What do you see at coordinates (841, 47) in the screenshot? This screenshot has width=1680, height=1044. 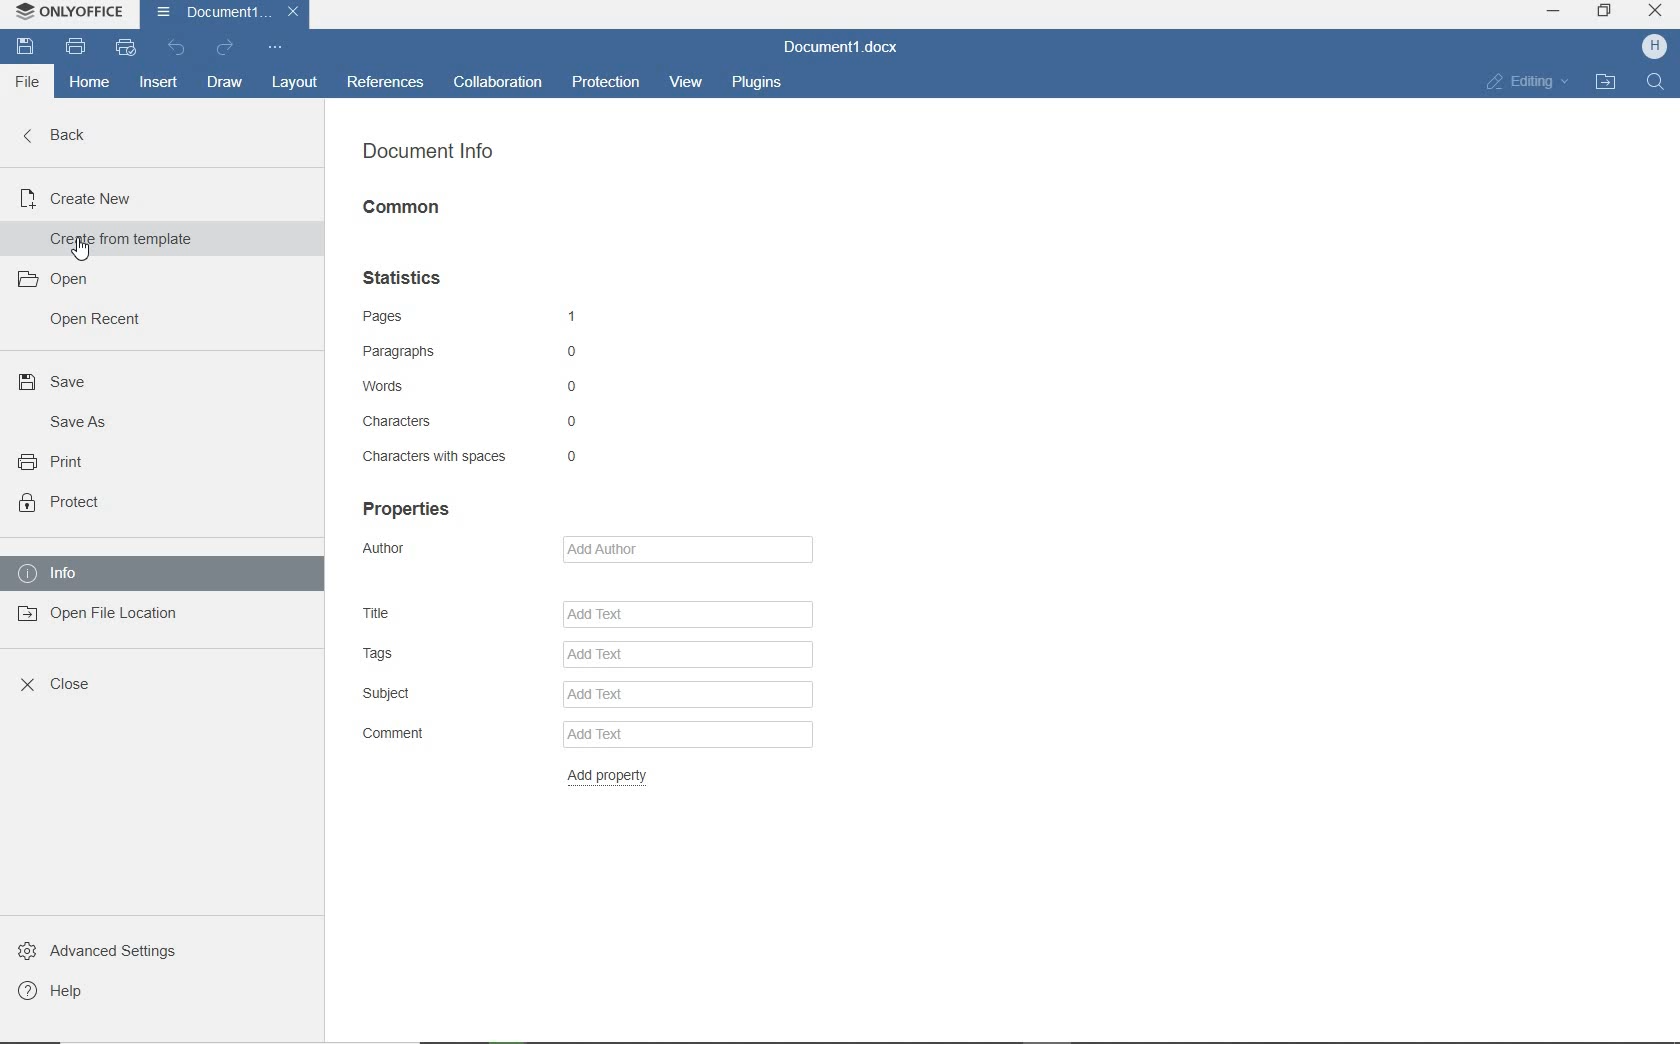 I see `document name` at bounding box center [841, 47].